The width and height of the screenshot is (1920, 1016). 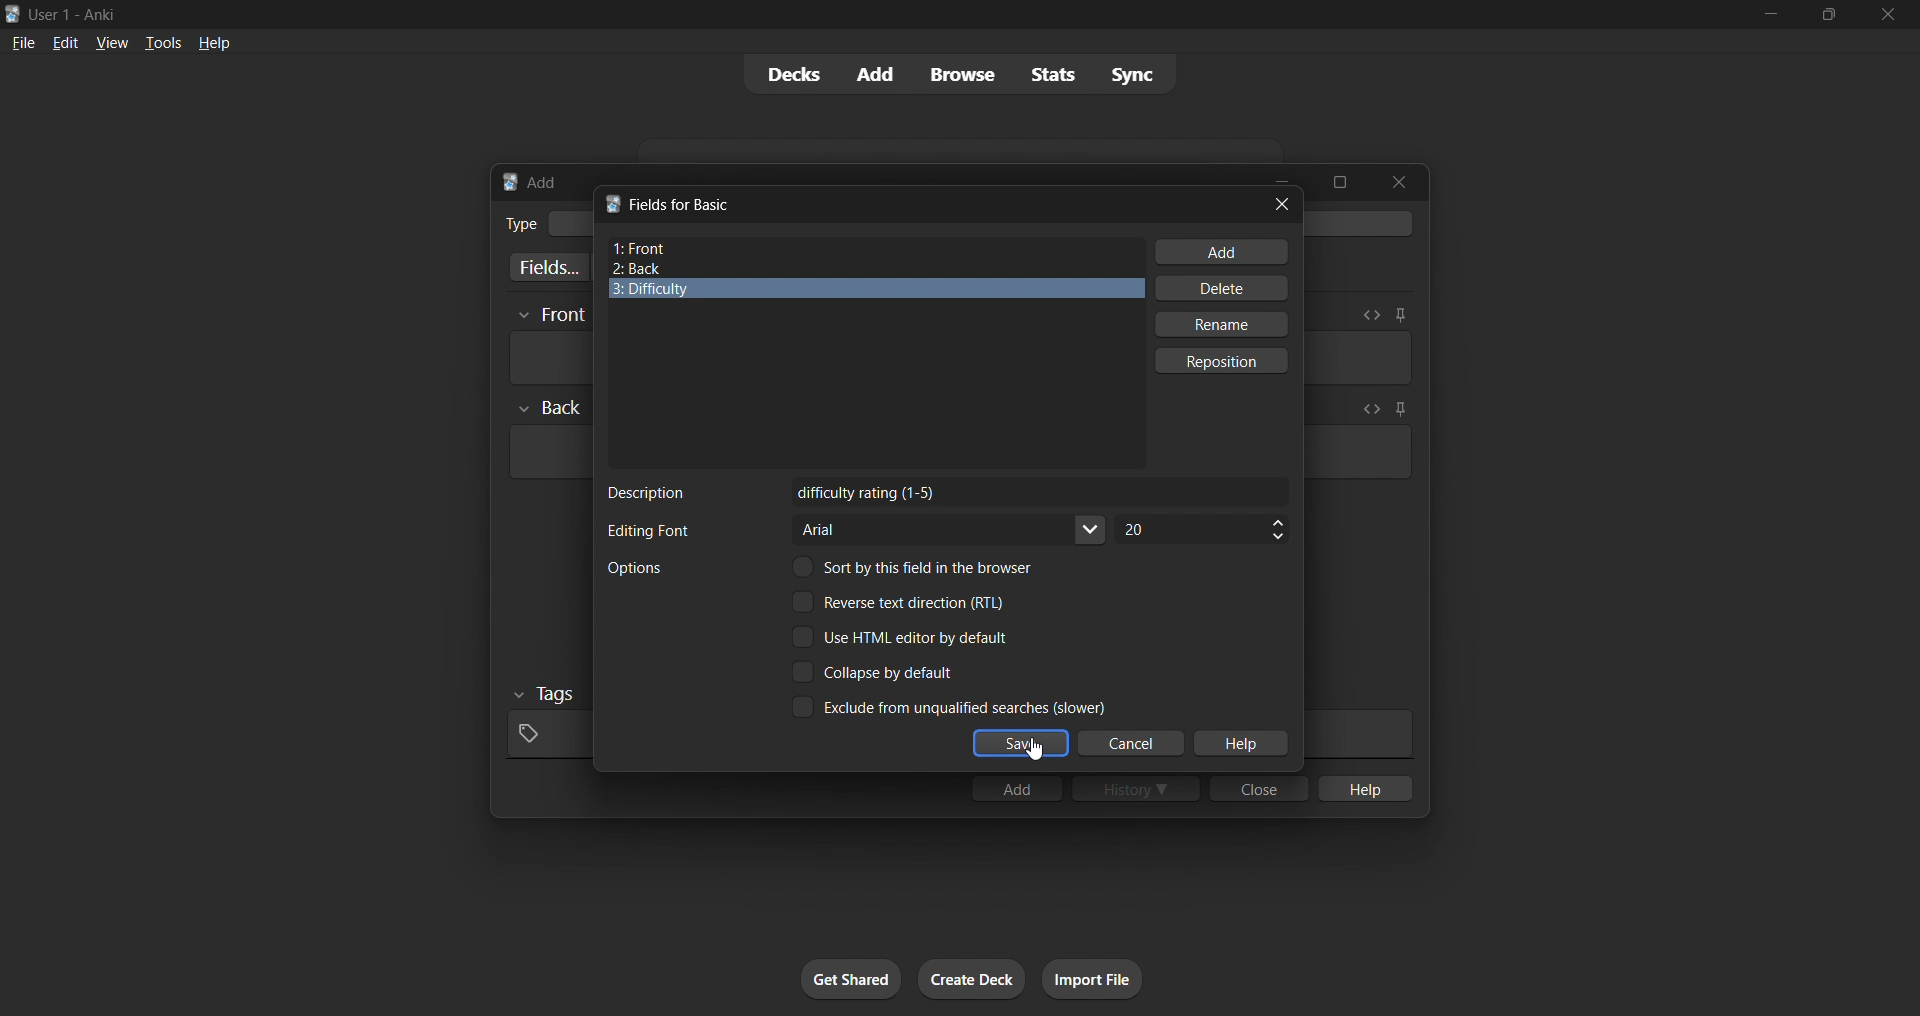 I want to click on help, so click(x=1363, y=788).